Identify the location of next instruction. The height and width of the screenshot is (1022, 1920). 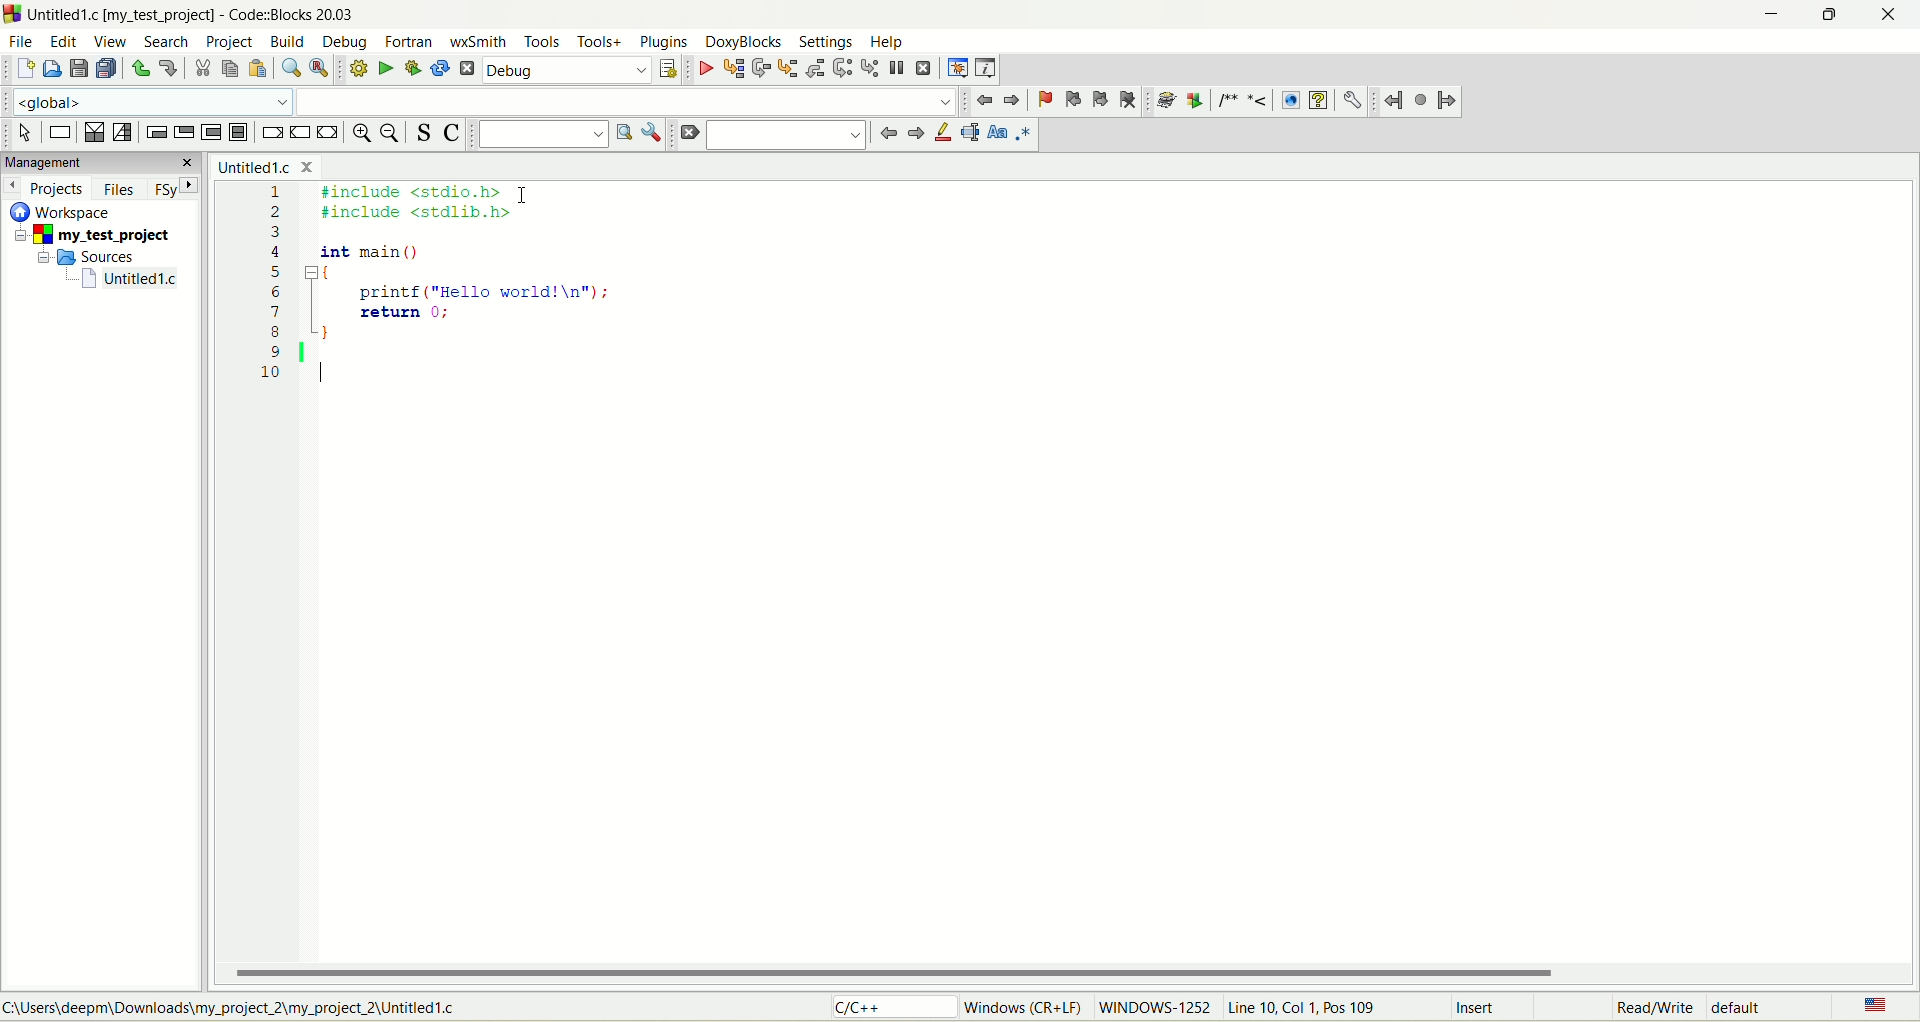
(842, 69).